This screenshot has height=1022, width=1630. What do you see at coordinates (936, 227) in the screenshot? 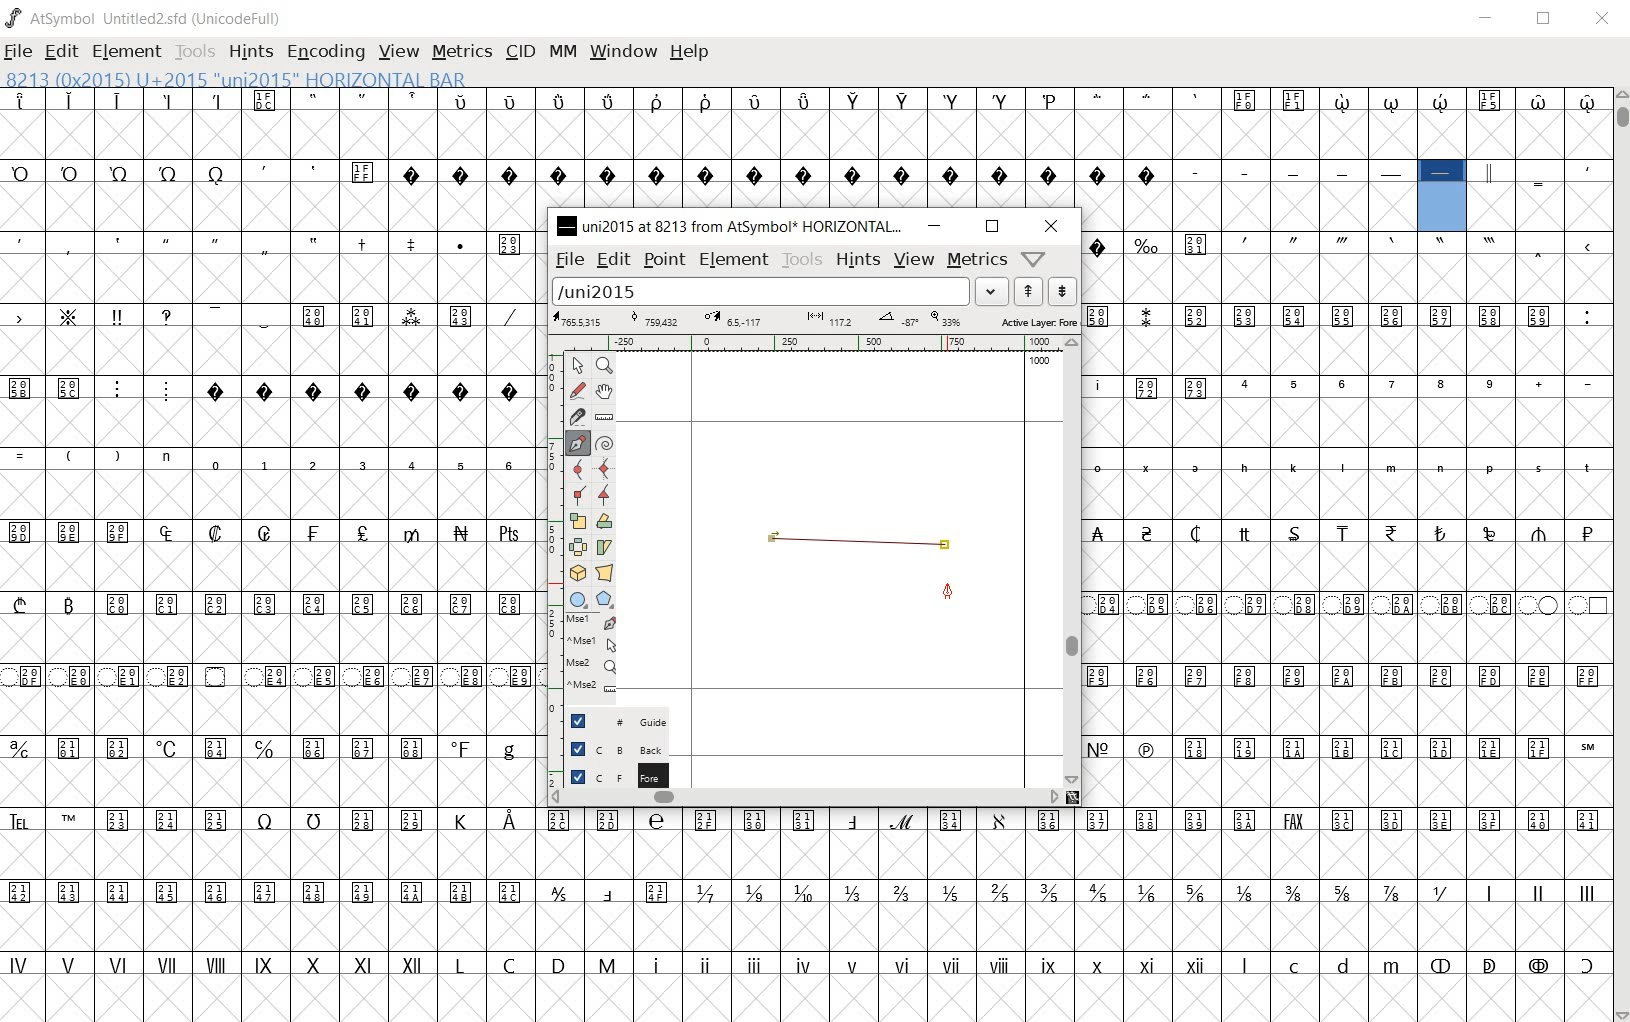
I see `minimize` at bounding box center [936, 227].